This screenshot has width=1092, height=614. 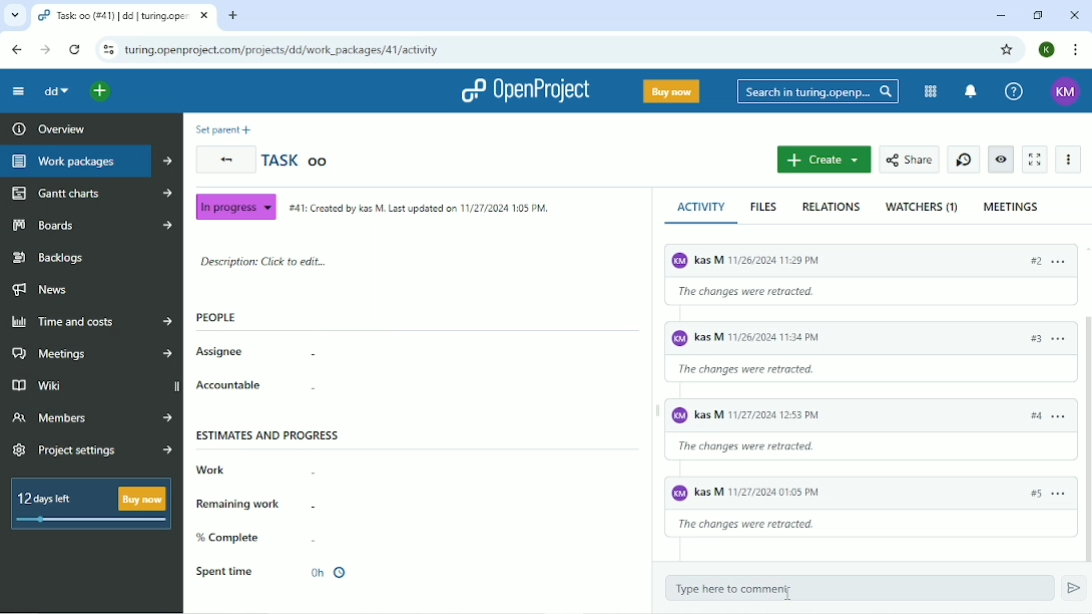 I want to click on Description, so click(x=261, y=263).